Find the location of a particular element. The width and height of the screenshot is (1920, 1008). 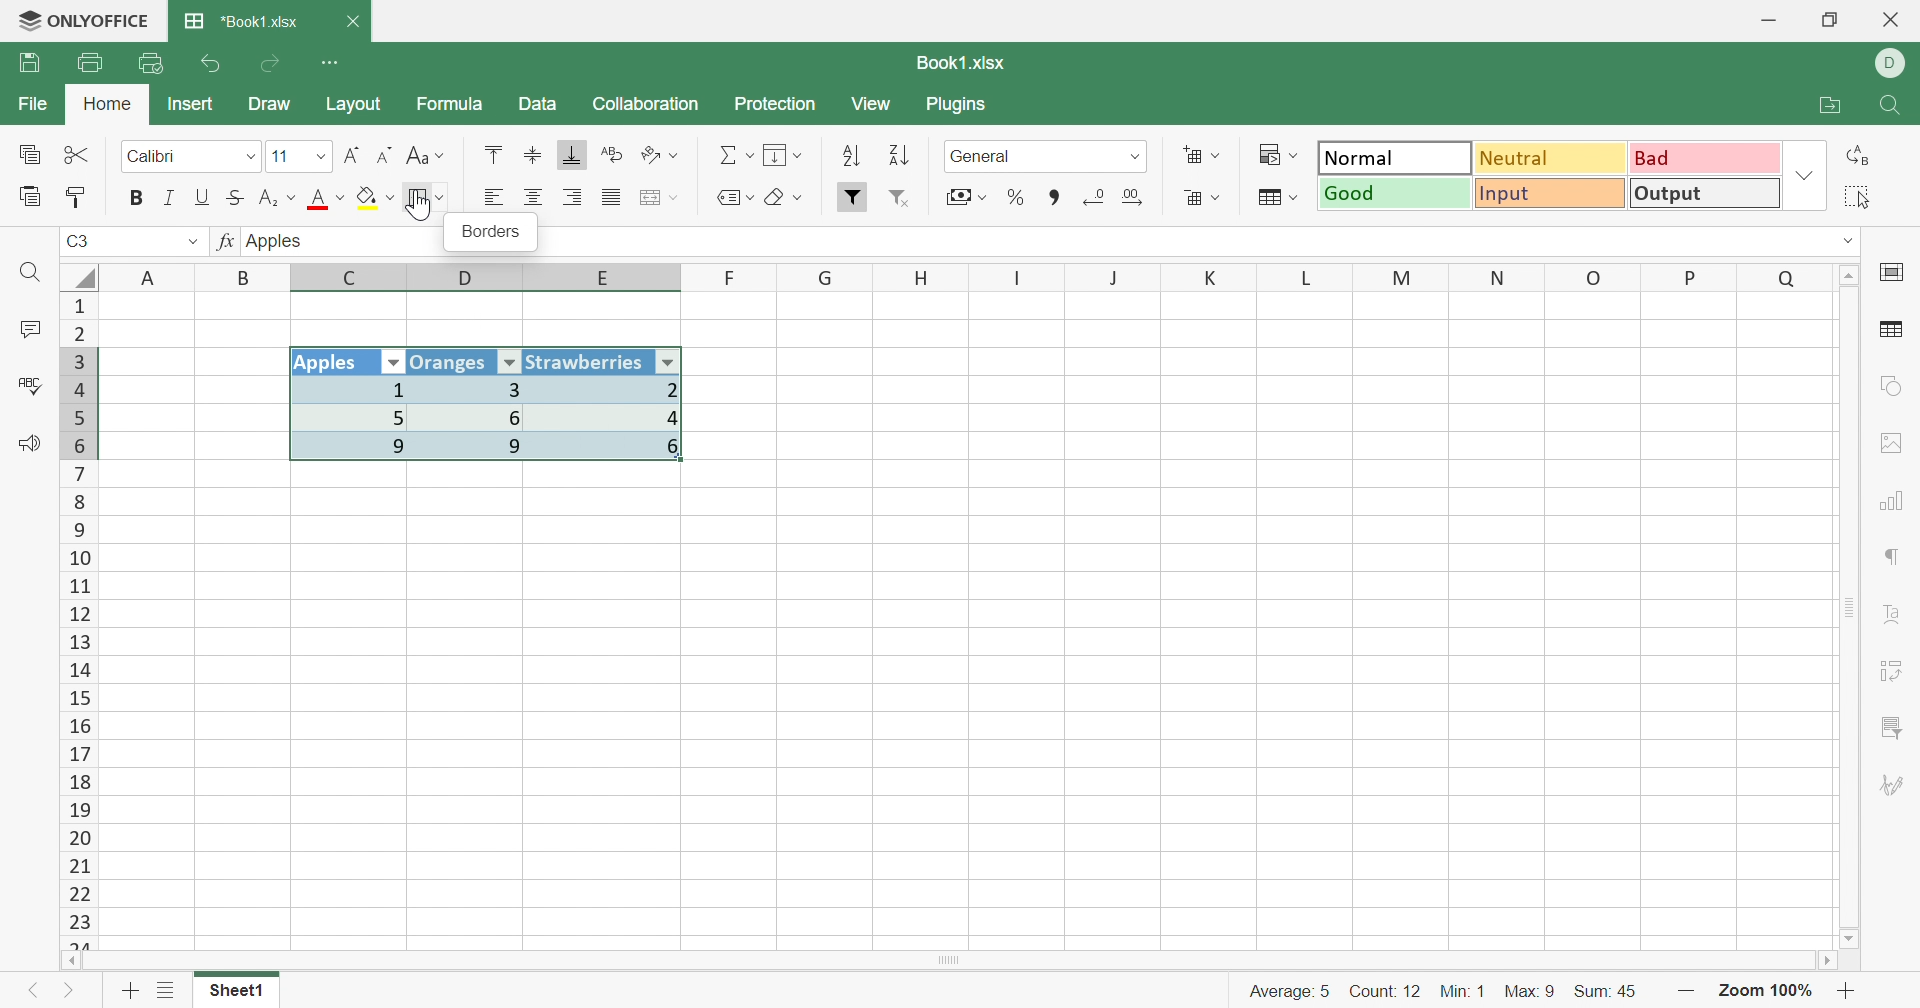

Neutral is located at coordinates (1552, 157).